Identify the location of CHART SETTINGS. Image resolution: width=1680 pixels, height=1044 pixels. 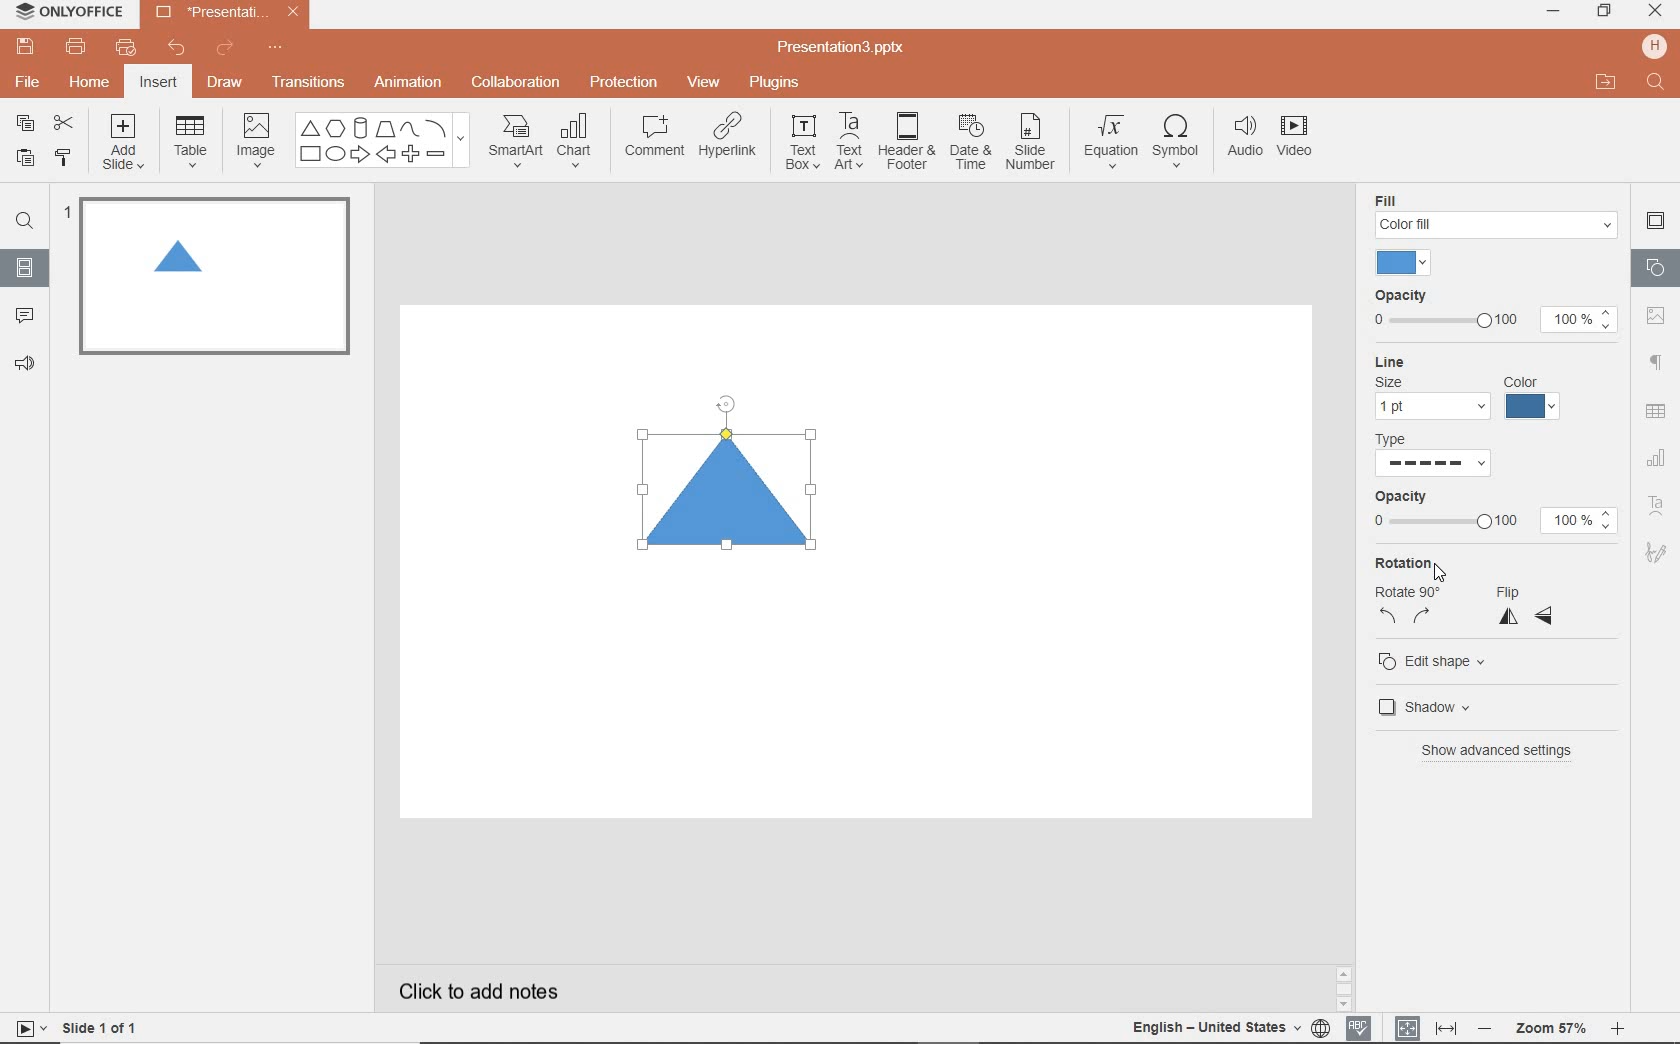
(1657, 456).